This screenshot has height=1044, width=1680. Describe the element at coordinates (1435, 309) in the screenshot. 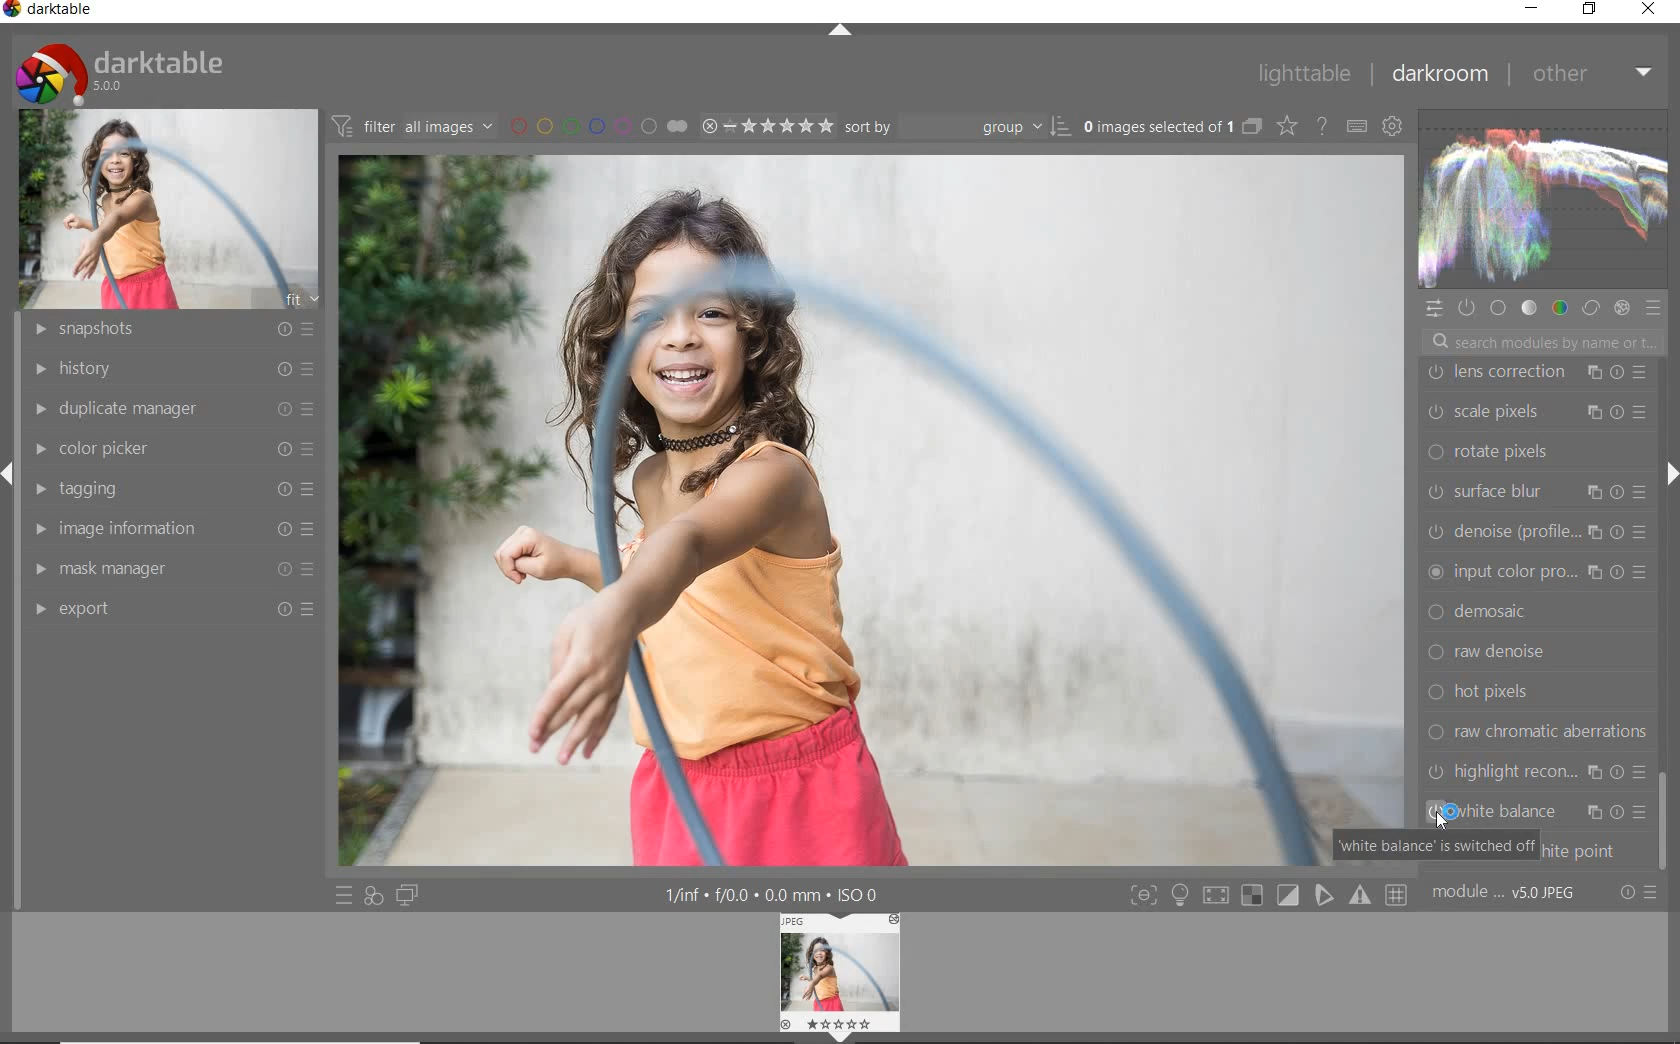

I see `quick access panel` at that location.